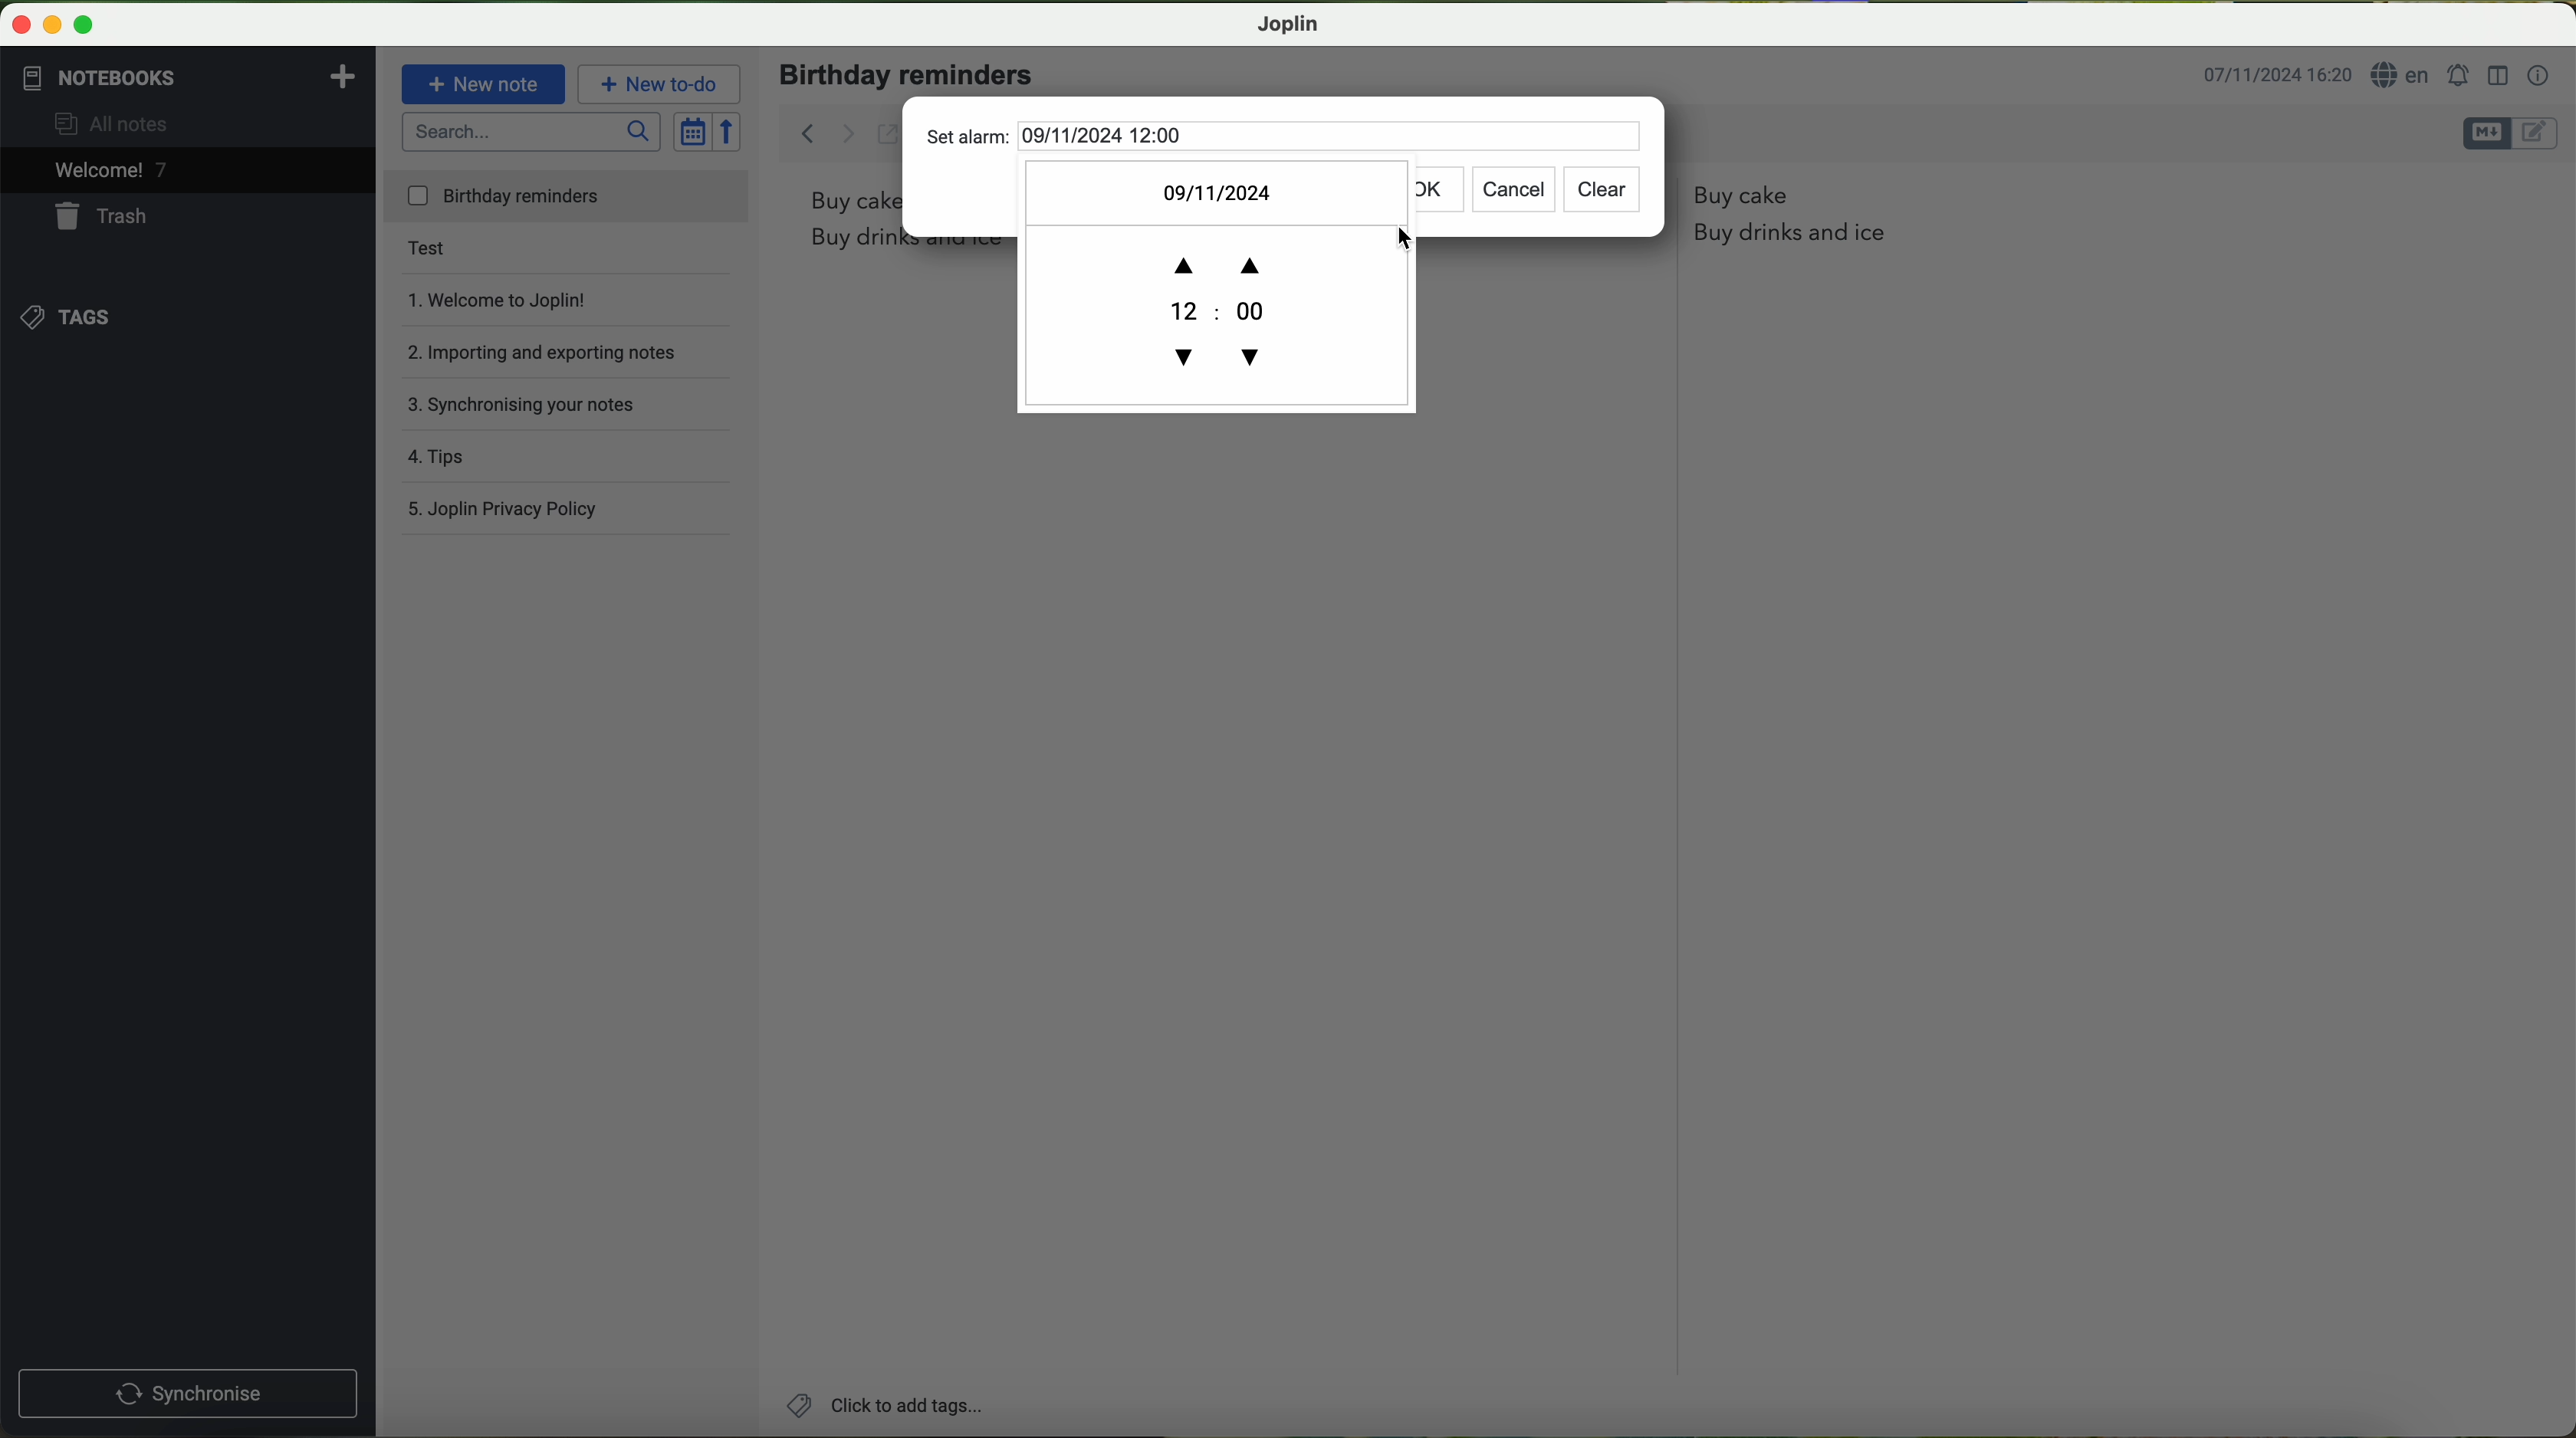 Image resolution: width=2576 pixels, height=1438 pixels. Describe the element at coordinates (113, 171) in the screenshot. I see `welcome 6` at that location.